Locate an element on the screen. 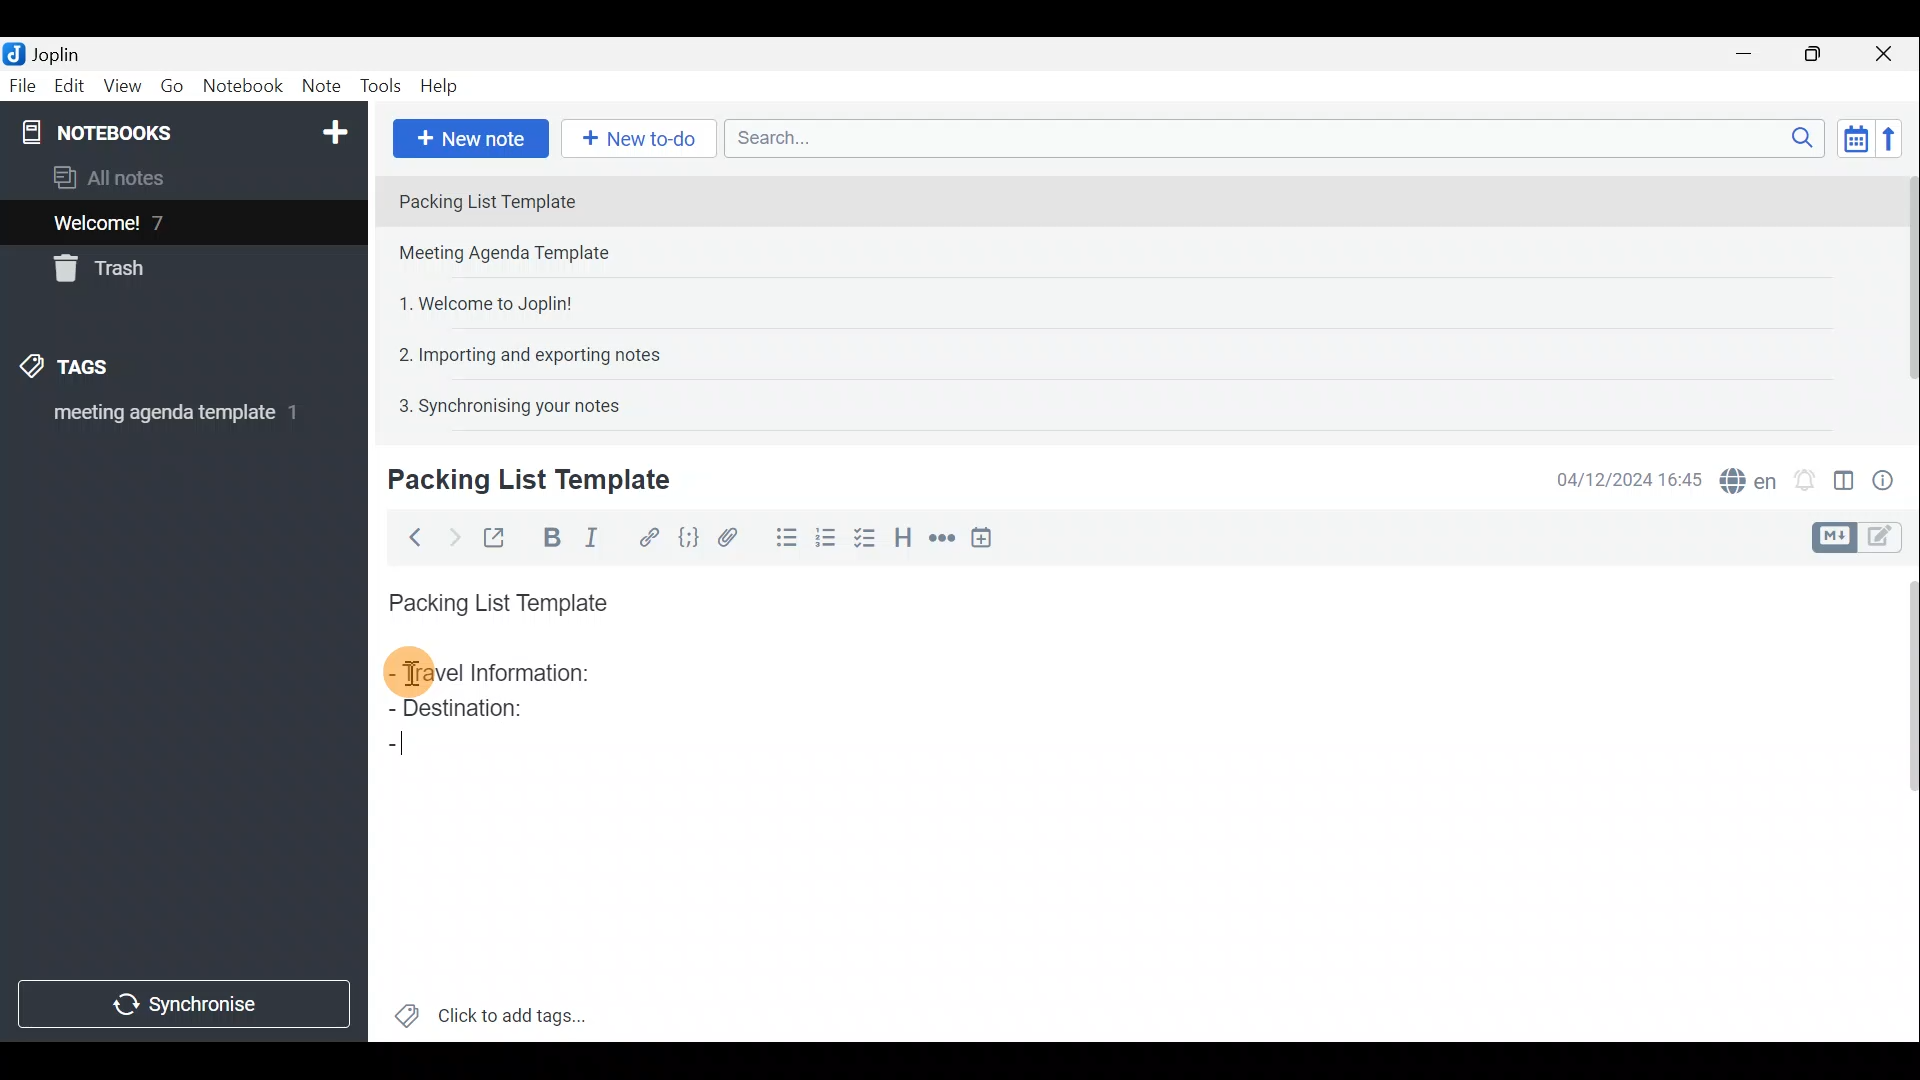 This screenshot has height=1080, width=1920. Close is located at coordinates (1890, 53).